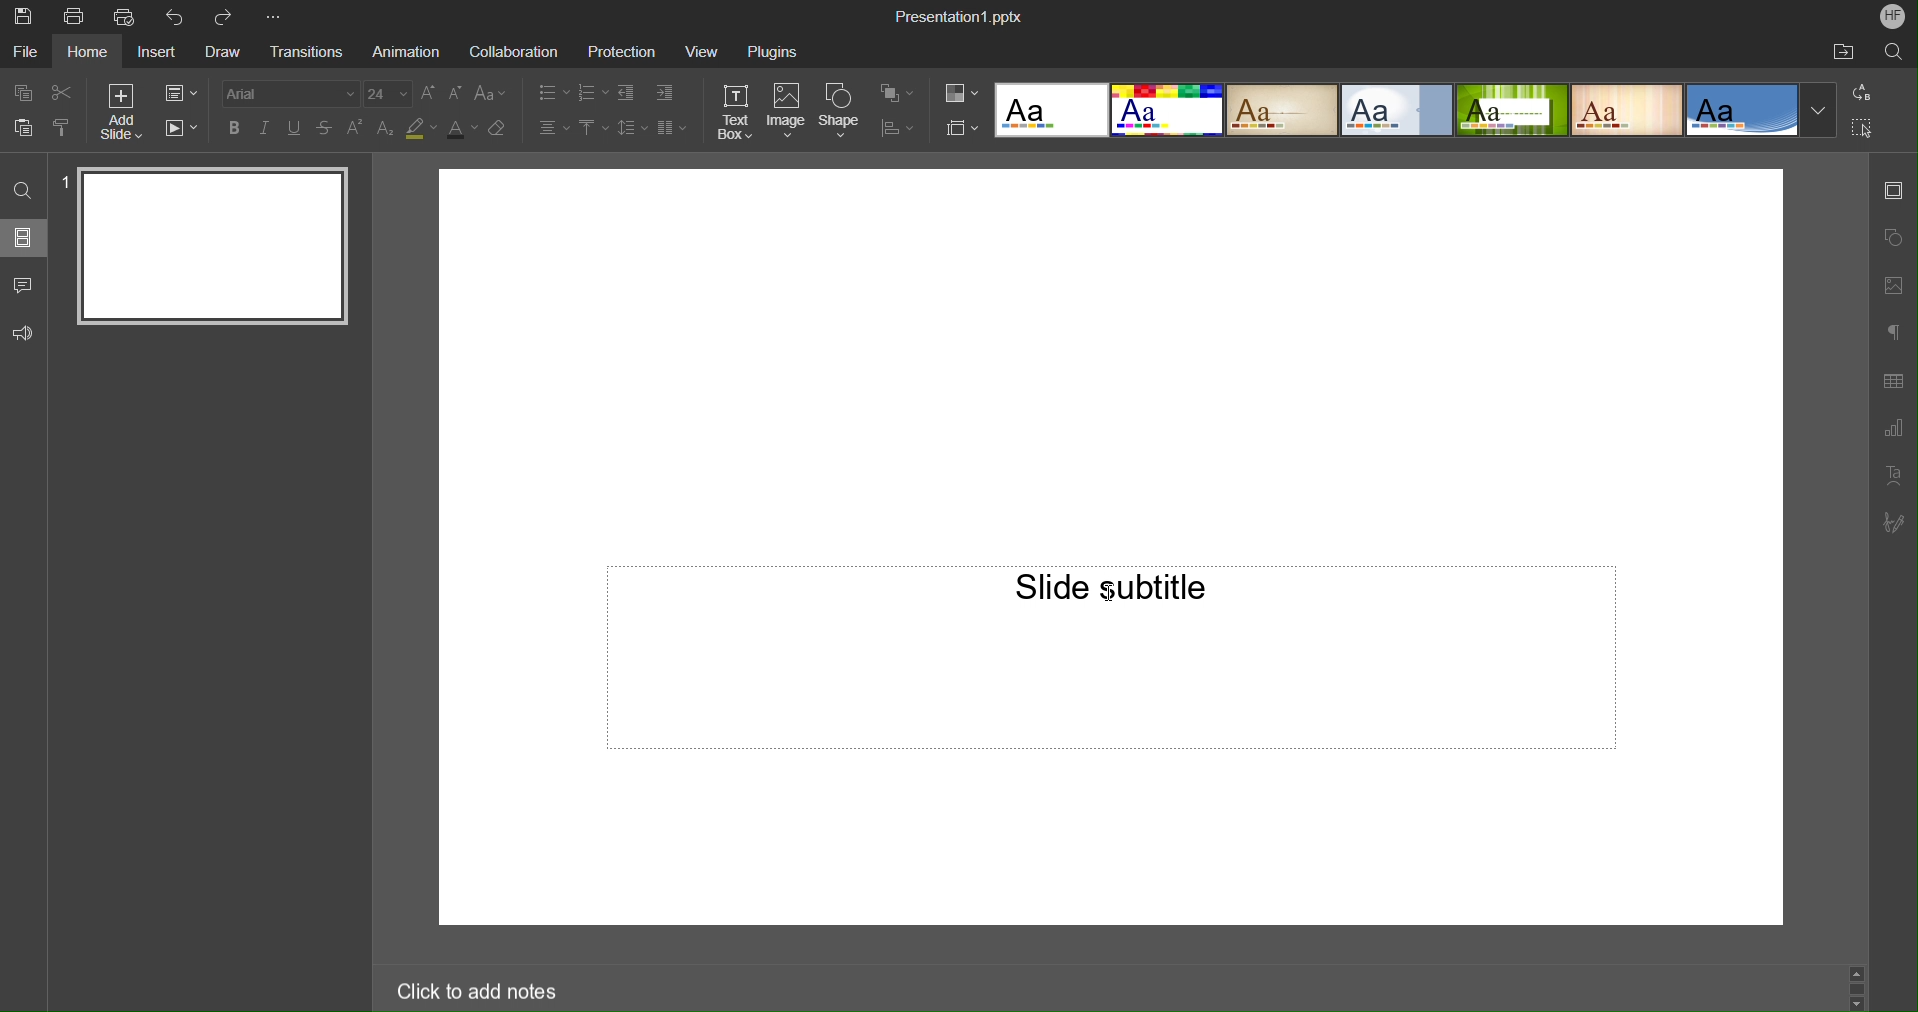 This screenshot has height=1012, width=1918. What do you see at coordinates (1164, 110) in the screenshot?
I see `template` at bounding box center [1164, 110].